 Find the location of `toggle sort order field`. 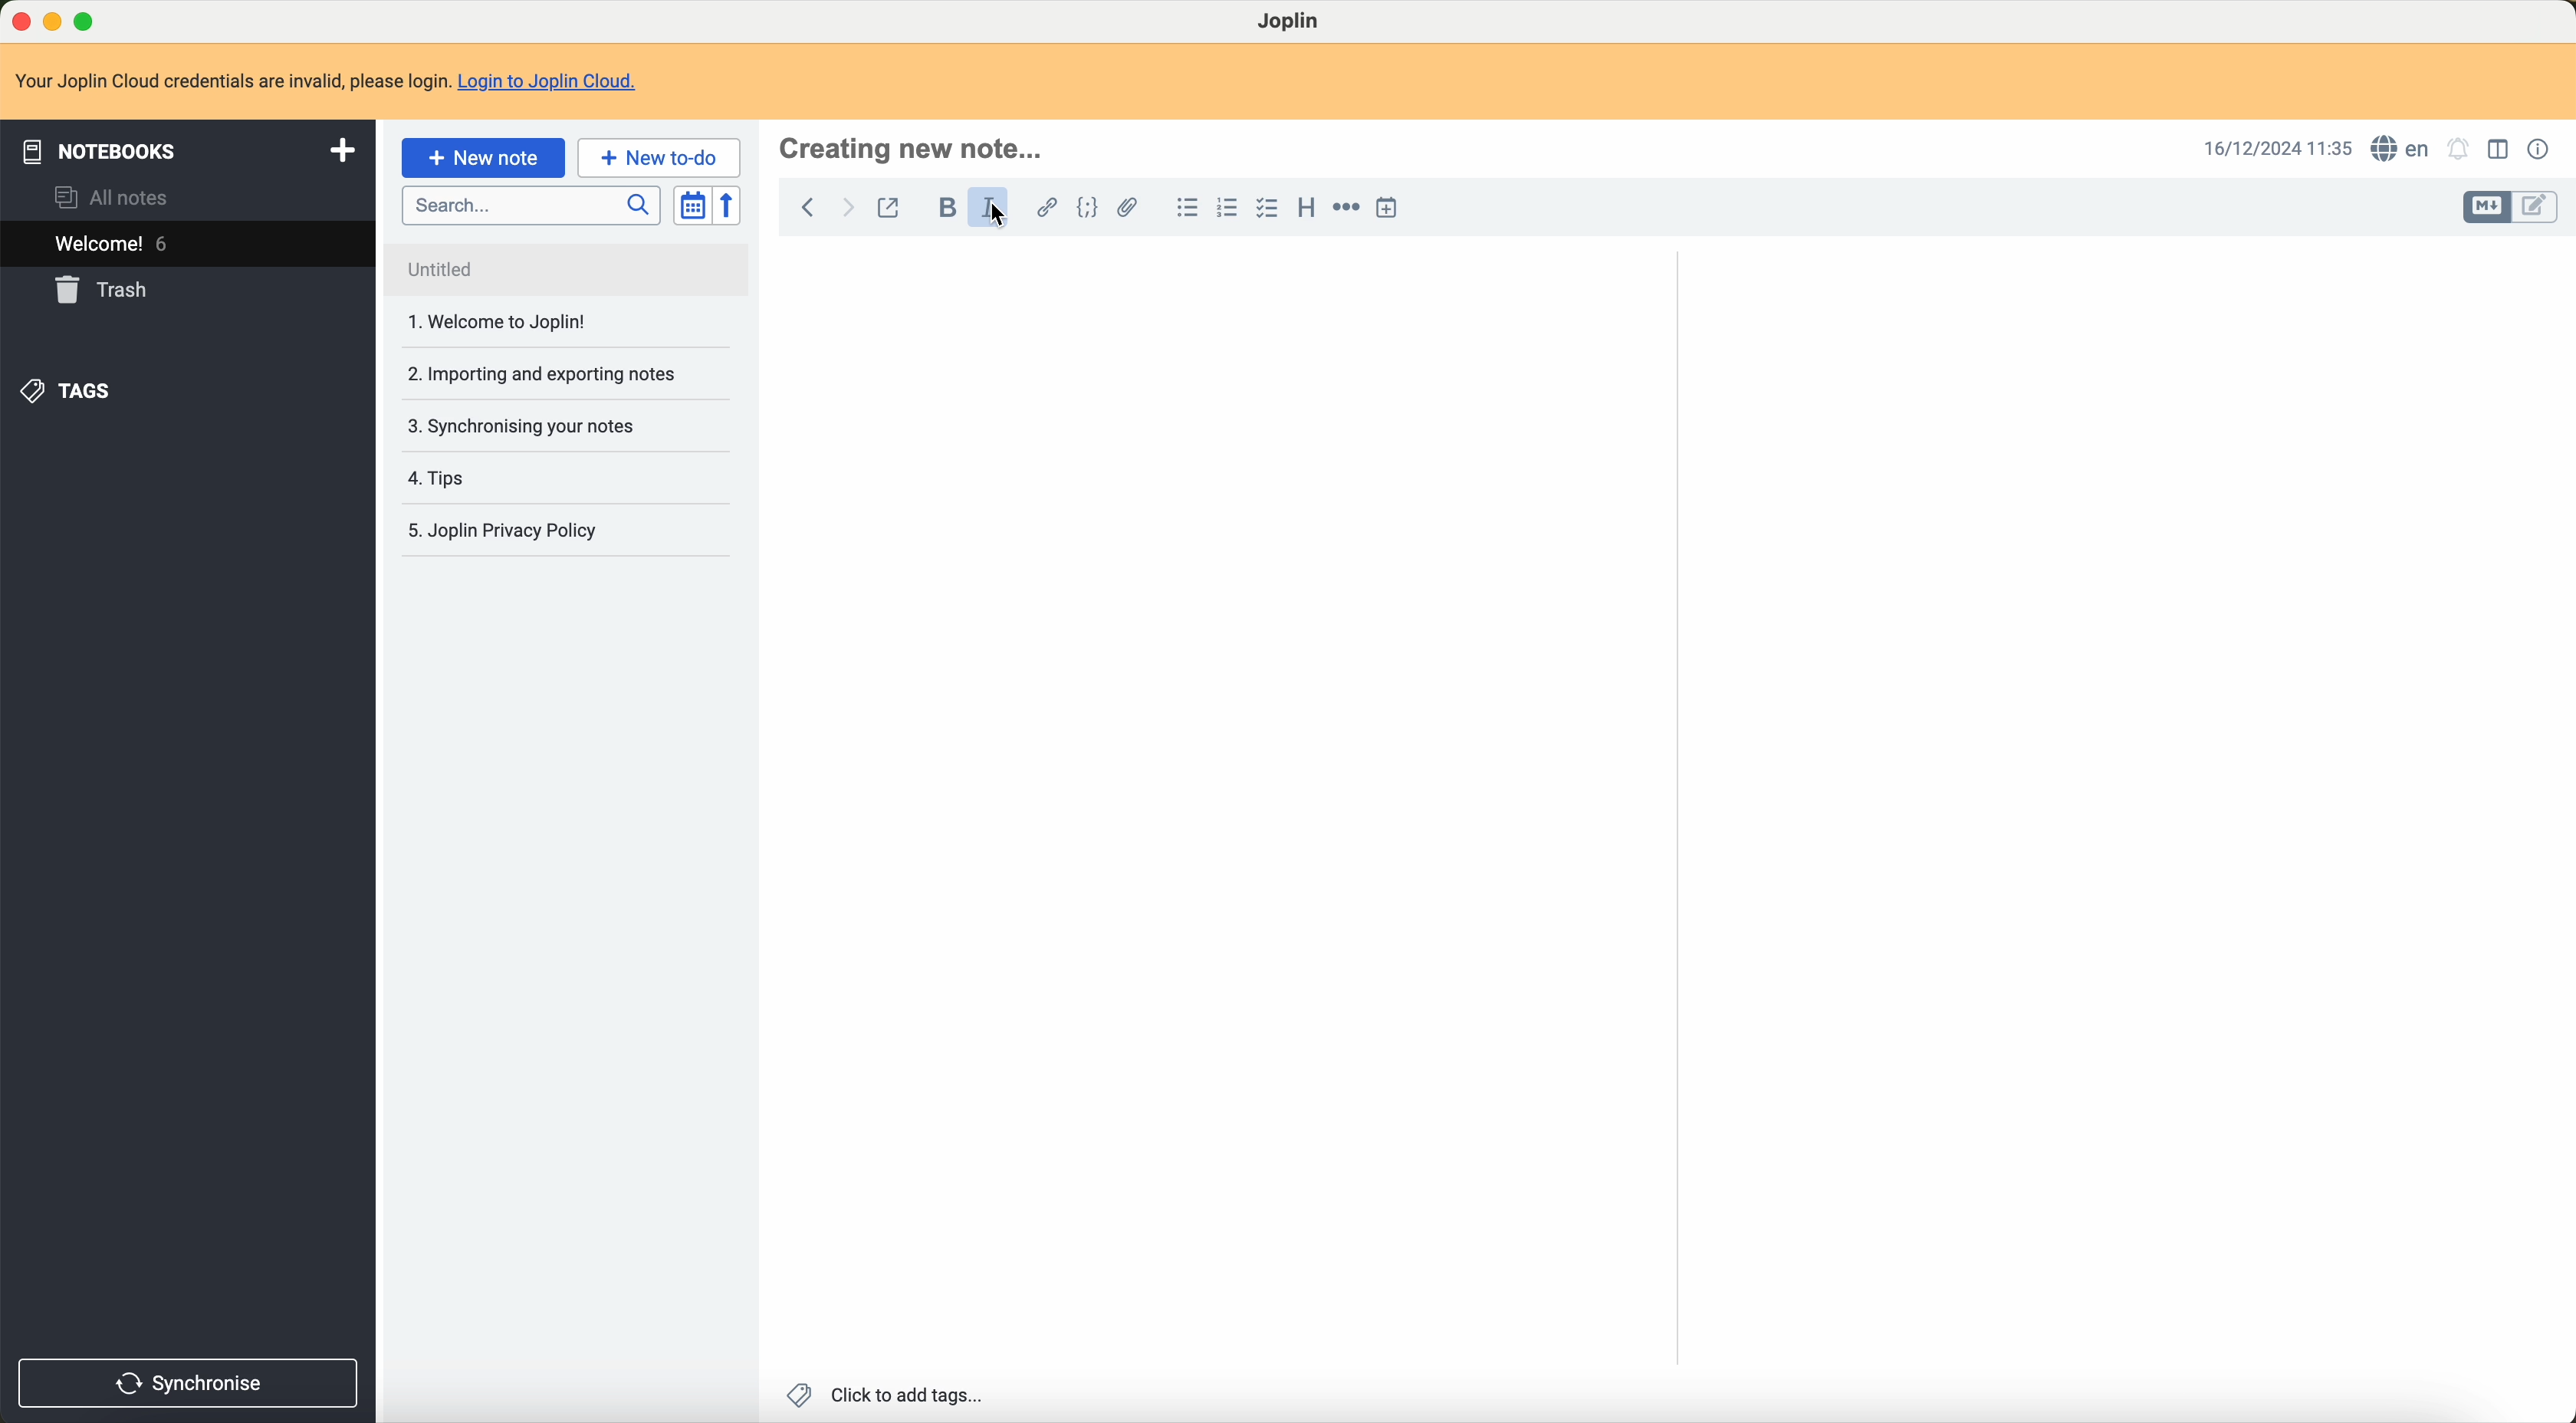

toggle sort order field is located at coordinates (689, 207).